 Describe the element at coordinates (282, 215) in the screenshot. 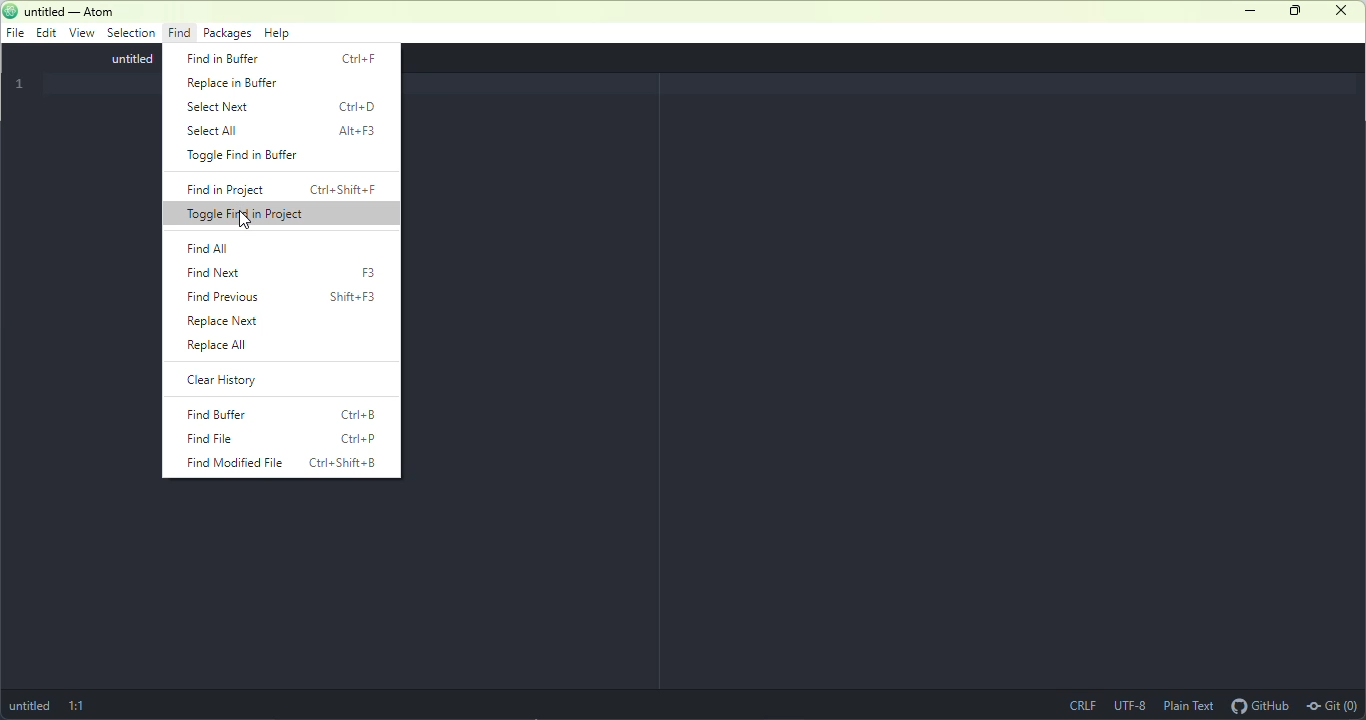

I see `toggle find in project` at that location.